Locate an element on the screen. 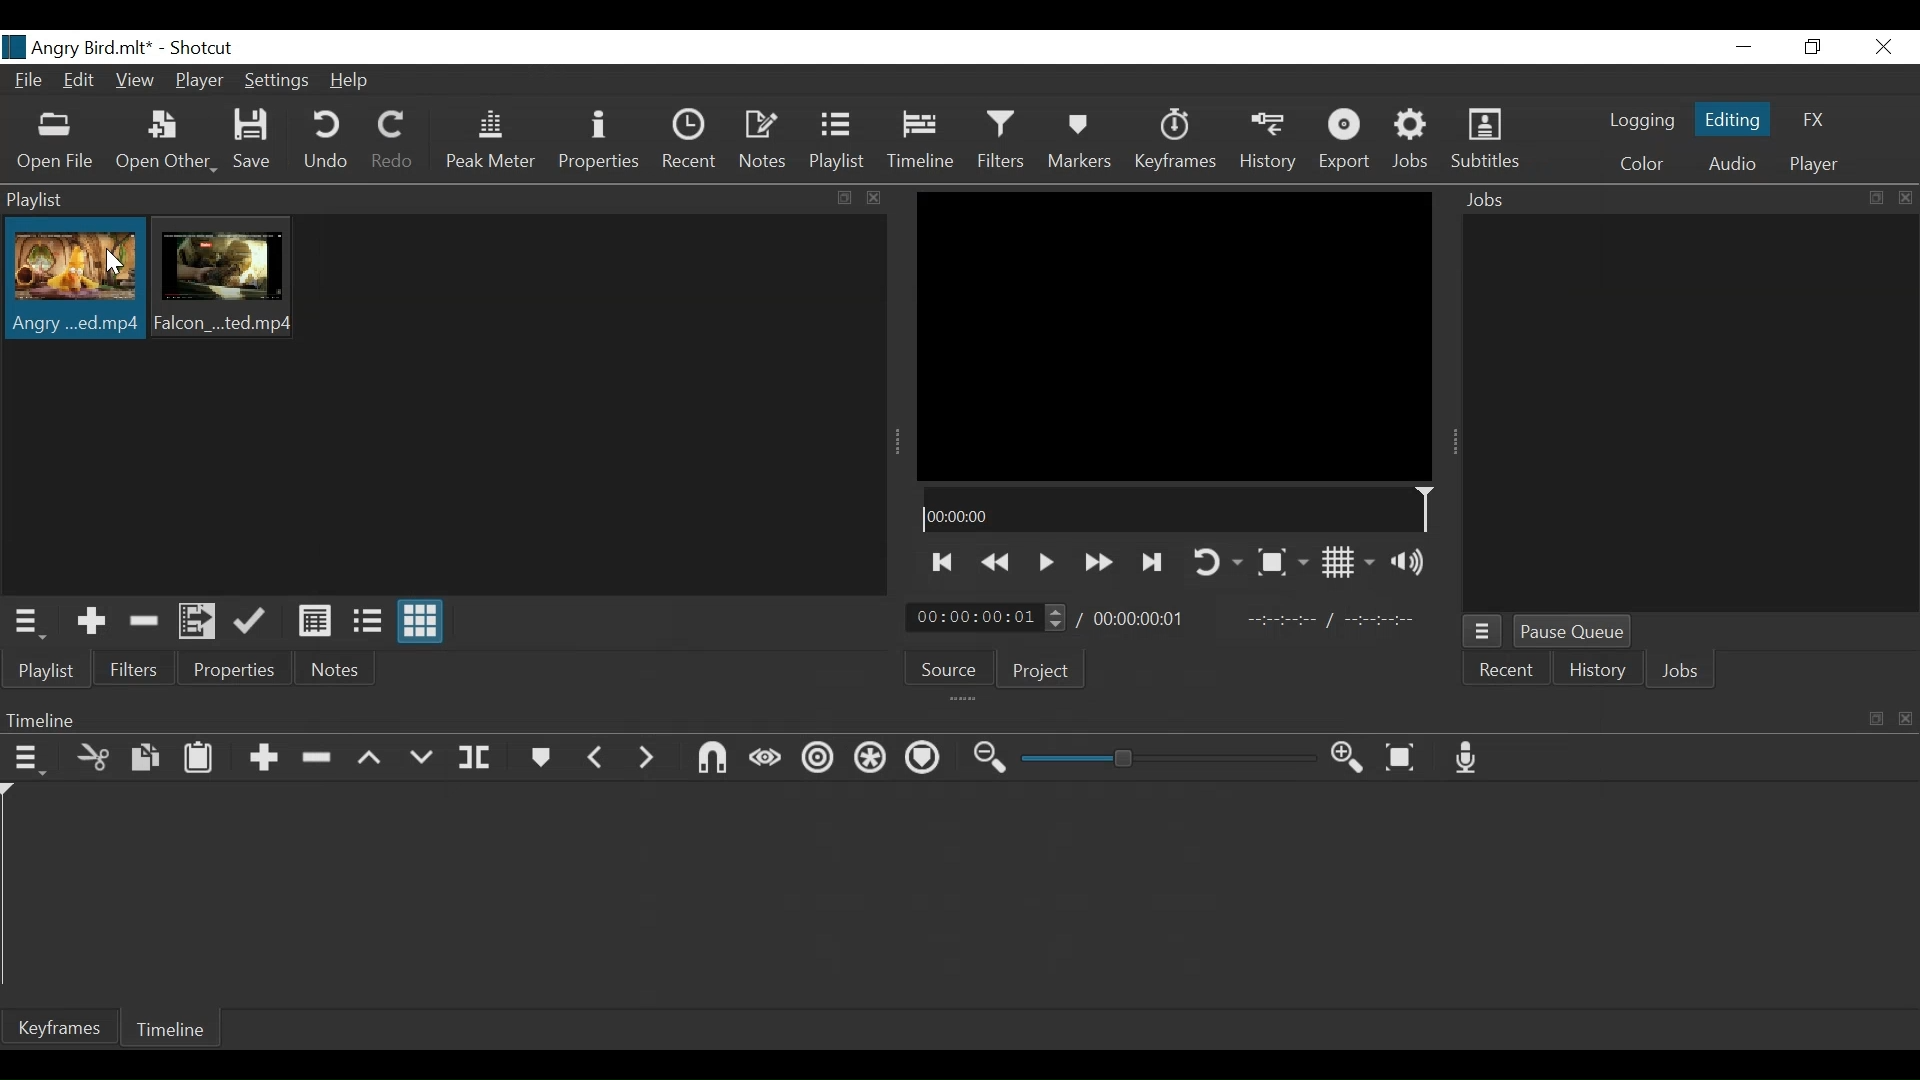 The image size is (1920, 1080). Properties is located at coordinates (601, 141).